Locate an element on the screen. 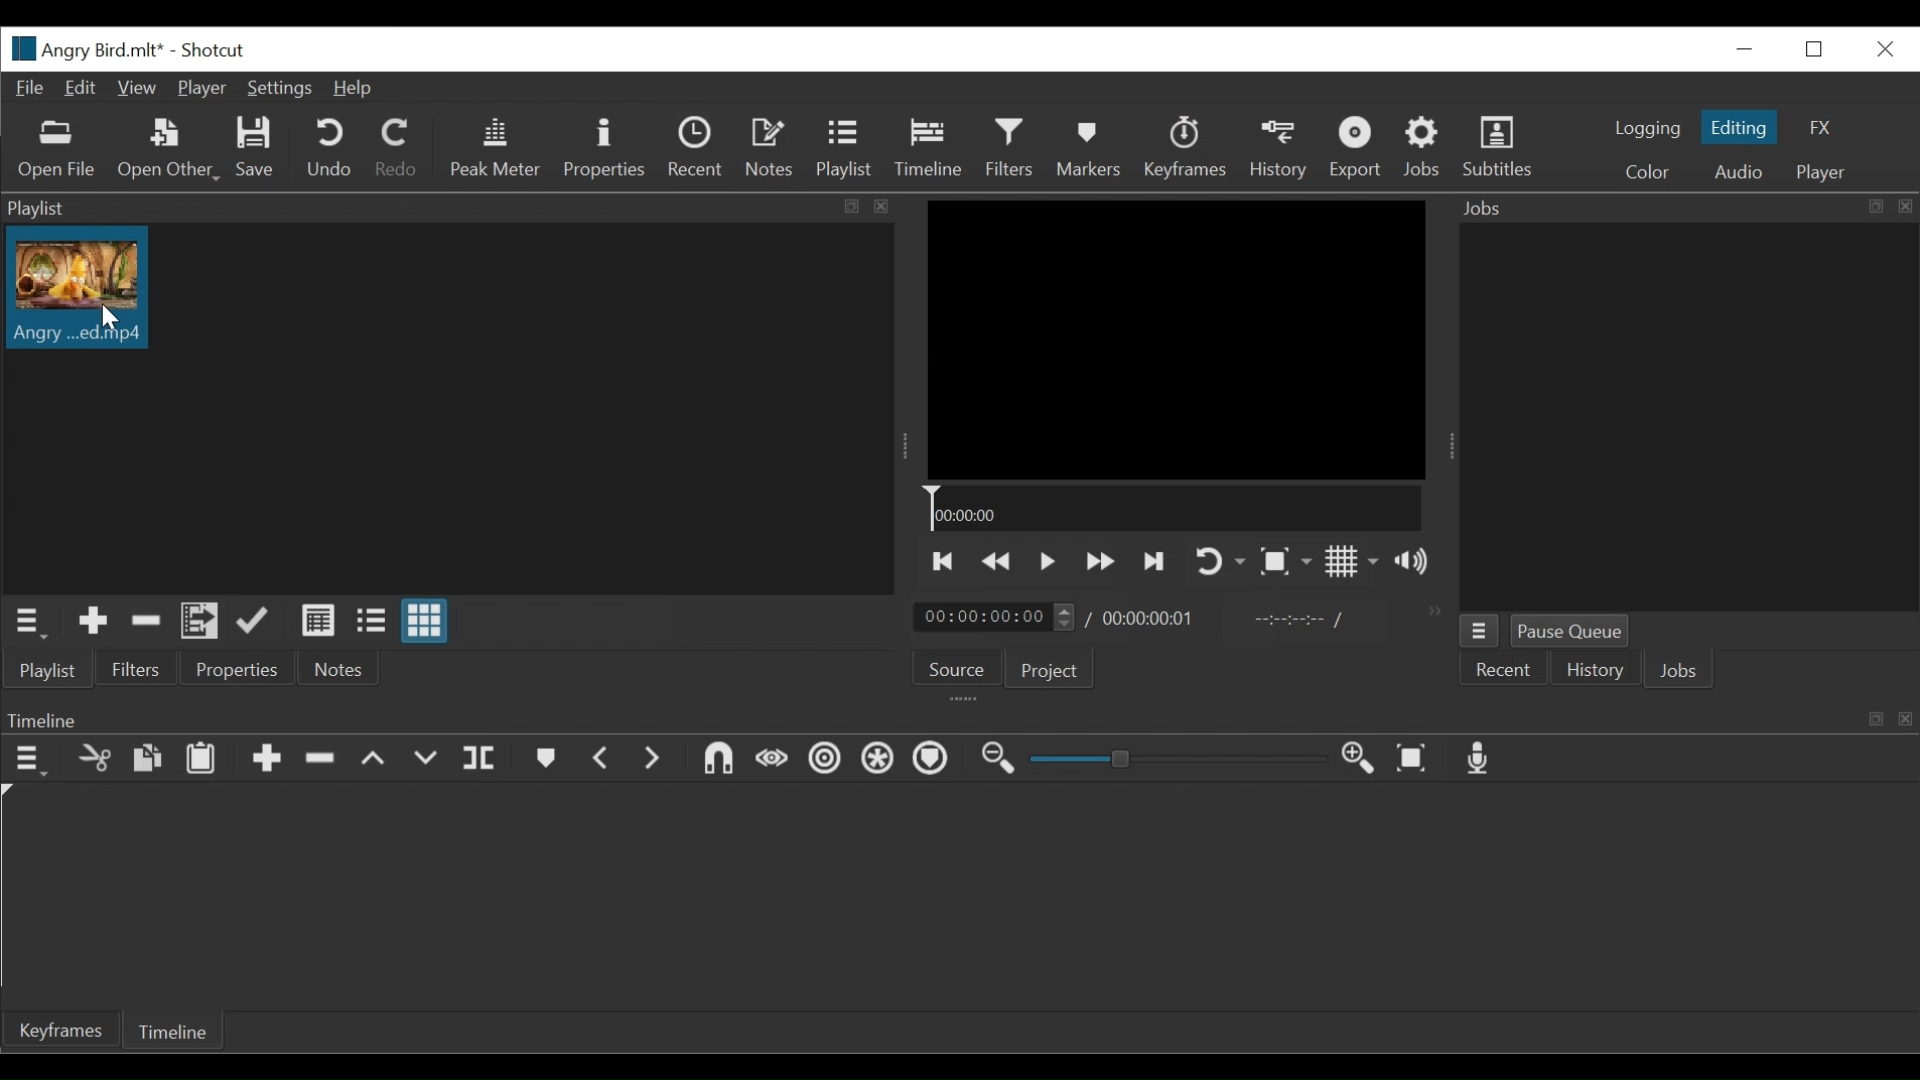 This screenshot has height=1080, width=1920. Jobs is located at coordinates (1679, 673).